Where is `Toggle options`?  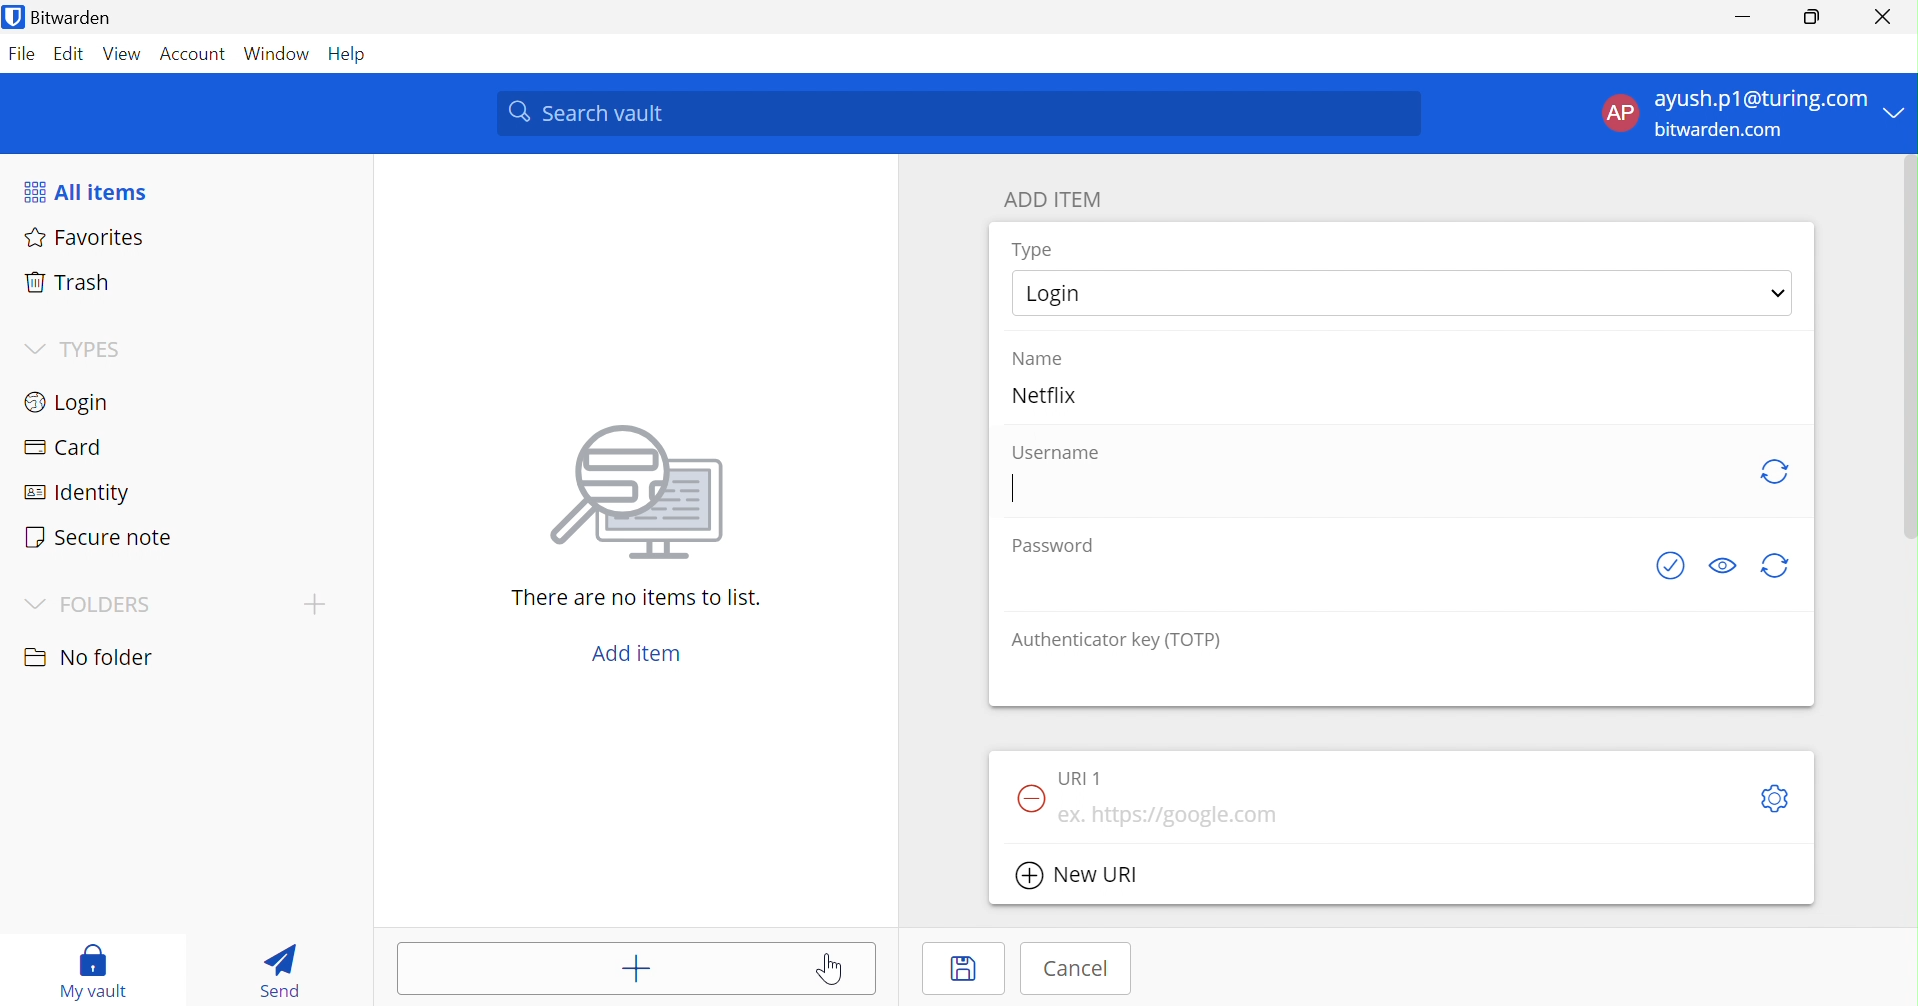
Toggle options is located at coordinates (1777, 798).